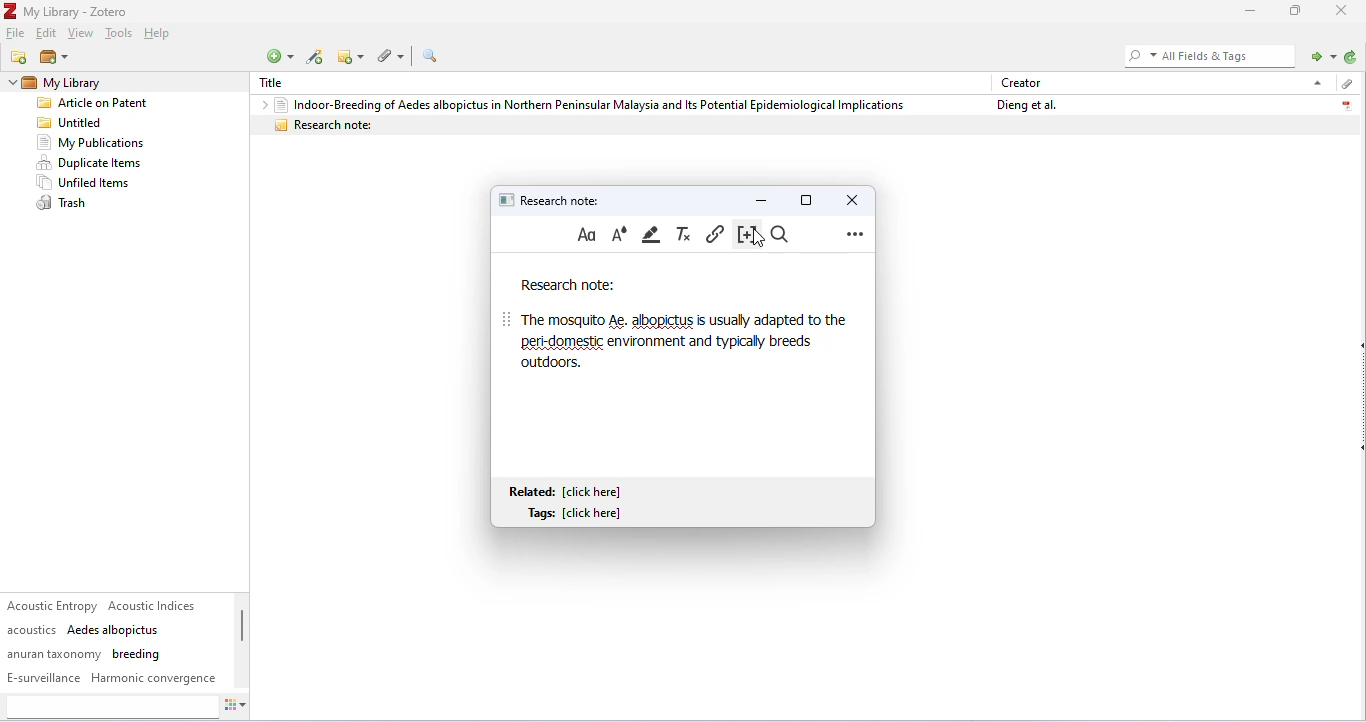  Describe the element at coordinates (1344, 10) in the screenshot. I see `close` at that location.